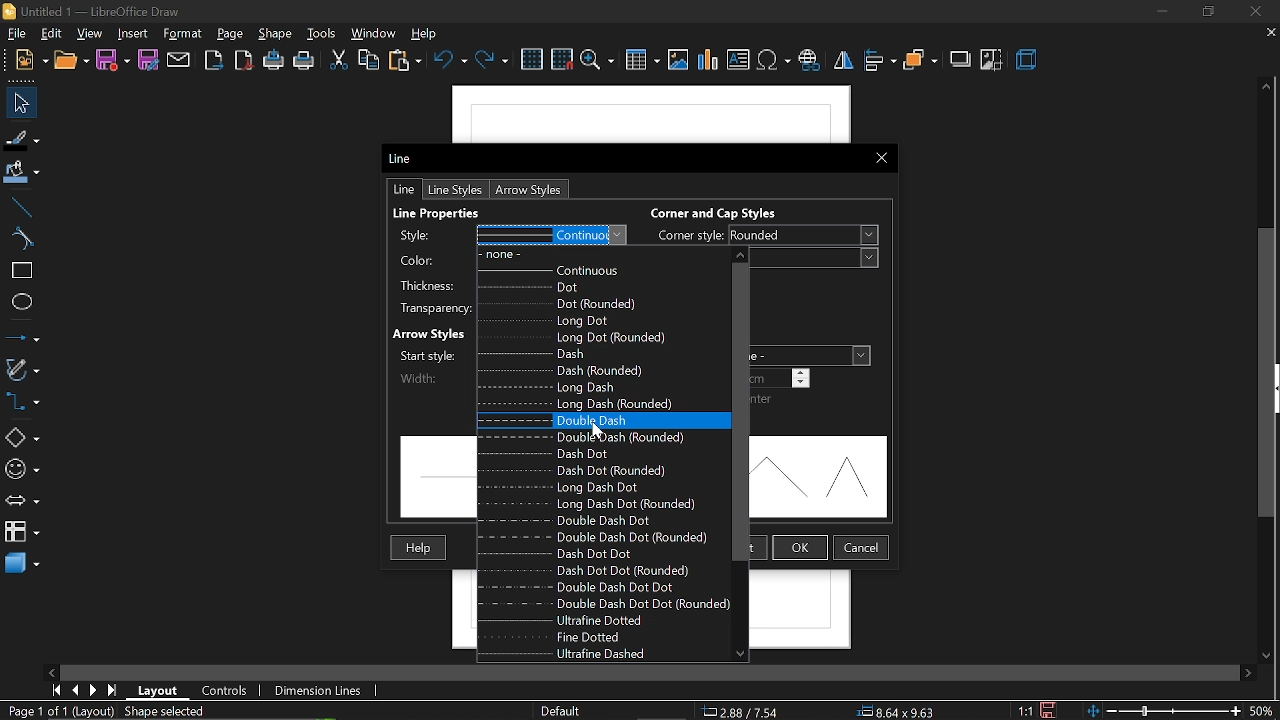  Describe the element at coordinates (642, 60) in the screenshot. I see `insert table` at that location.